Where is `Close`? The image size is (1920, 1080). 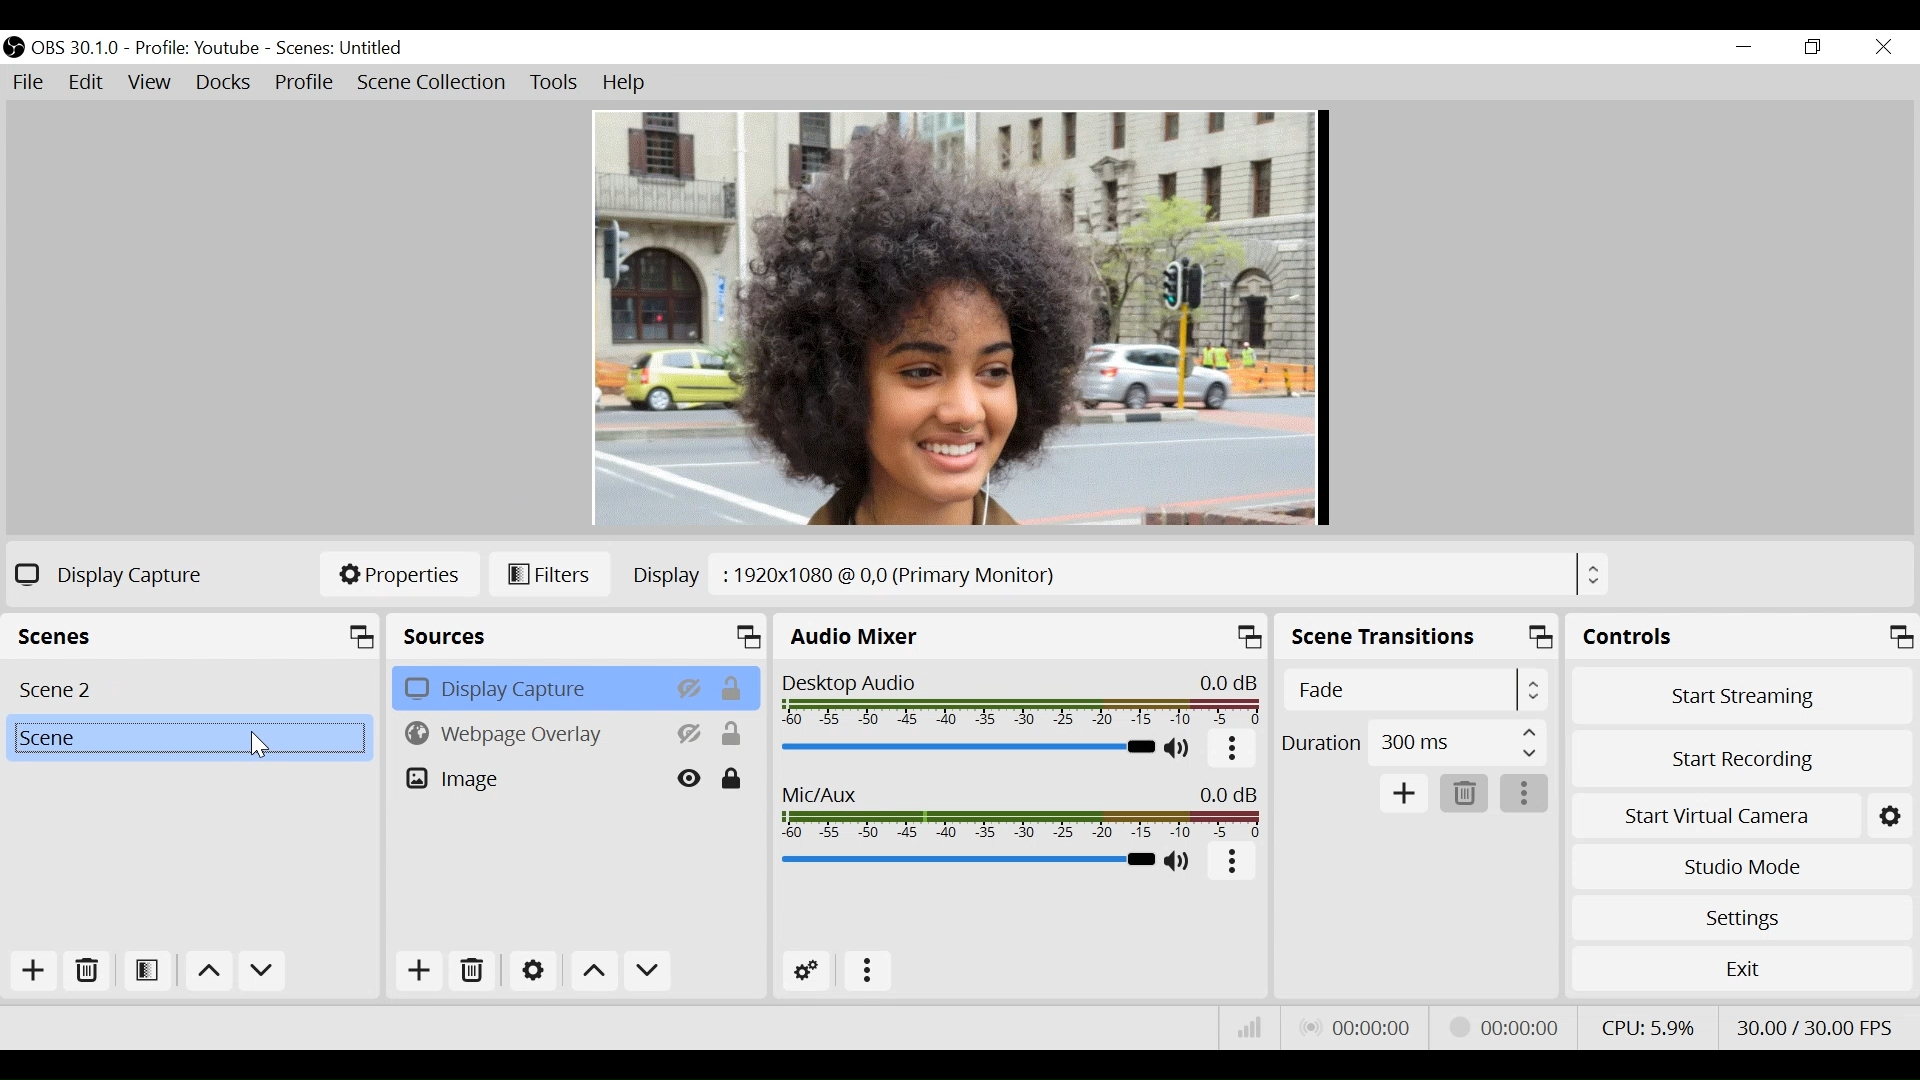
Close is located at coordinates (1883, 46).